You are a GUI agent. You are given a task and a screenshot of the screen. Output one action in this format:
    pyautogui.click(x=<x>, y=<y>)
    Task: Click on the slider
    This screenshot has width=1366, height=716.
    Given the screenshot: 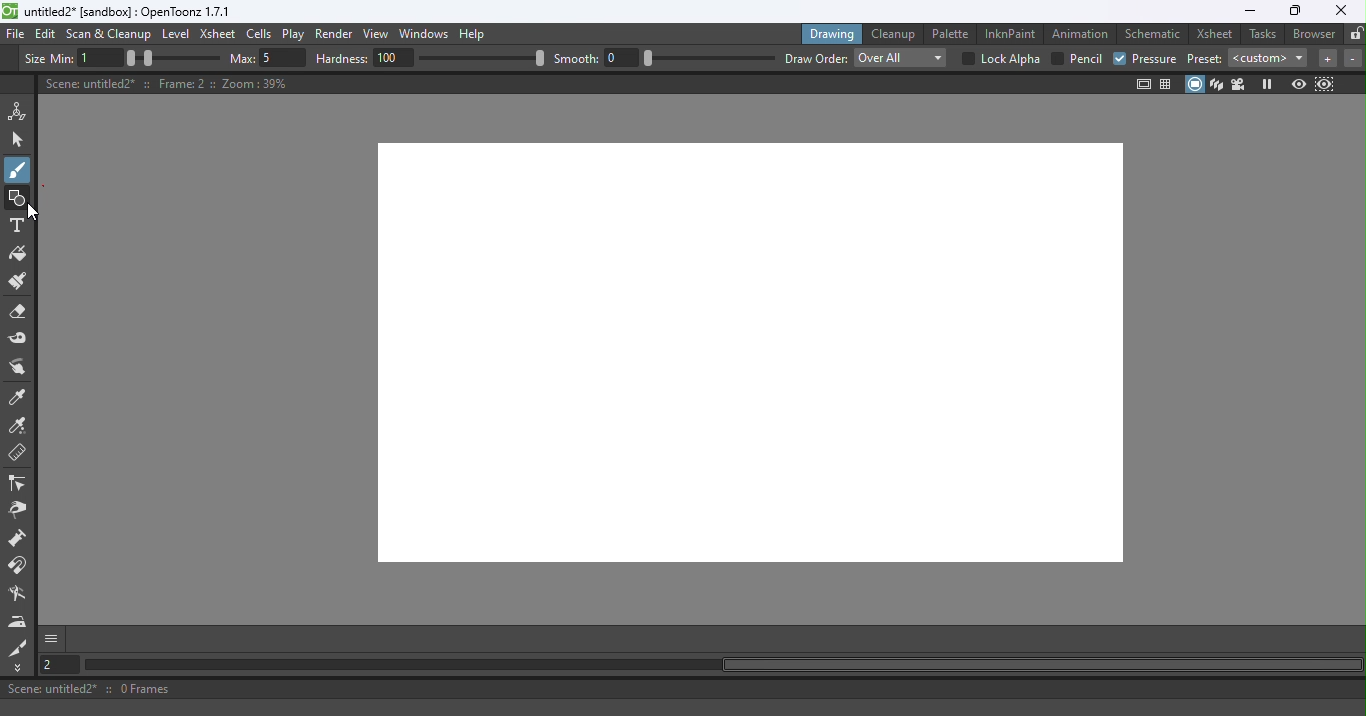 What is the action you would take?
    pyautogui.click(x=485, y=58)
    